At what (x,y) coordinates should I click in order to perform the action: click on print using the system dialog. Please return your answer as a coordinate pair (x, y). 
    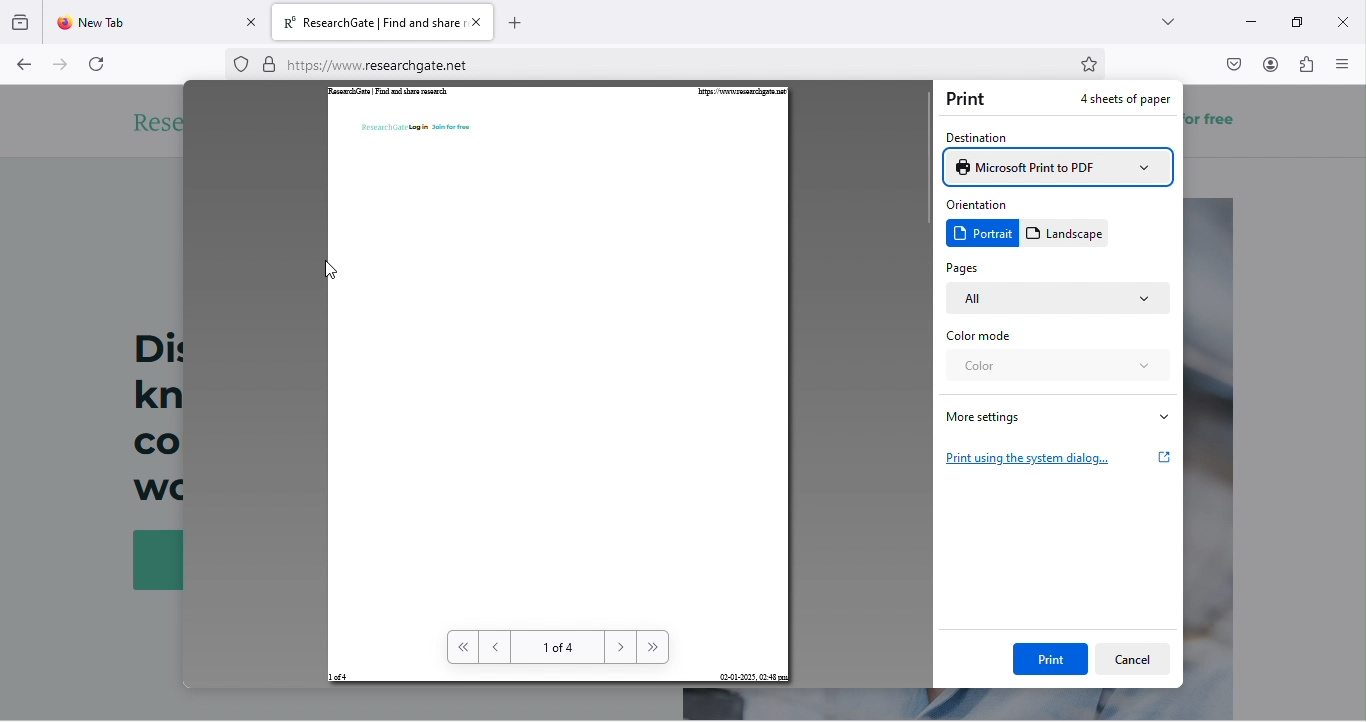
    Looking at the image, I should click on (1059, 455).